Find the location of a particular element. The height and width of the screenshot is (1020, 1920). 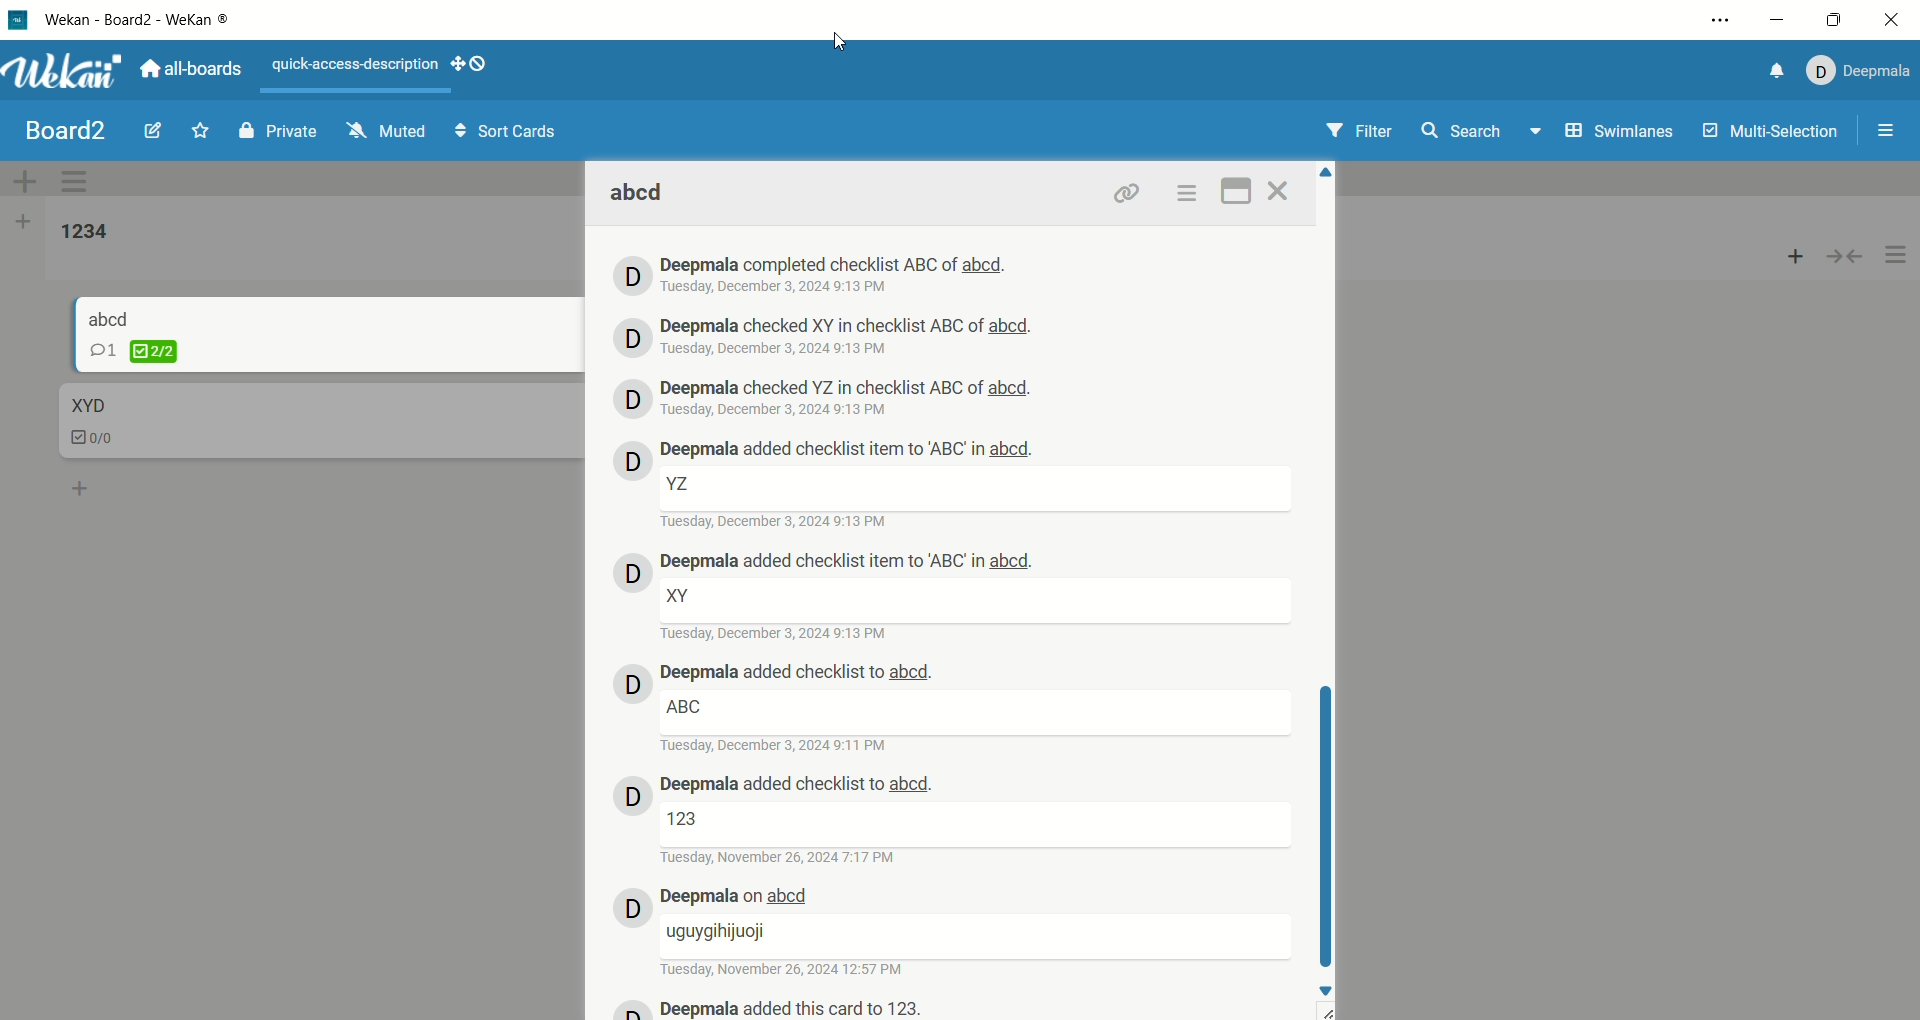

add list is located at coordinates (23, 225).